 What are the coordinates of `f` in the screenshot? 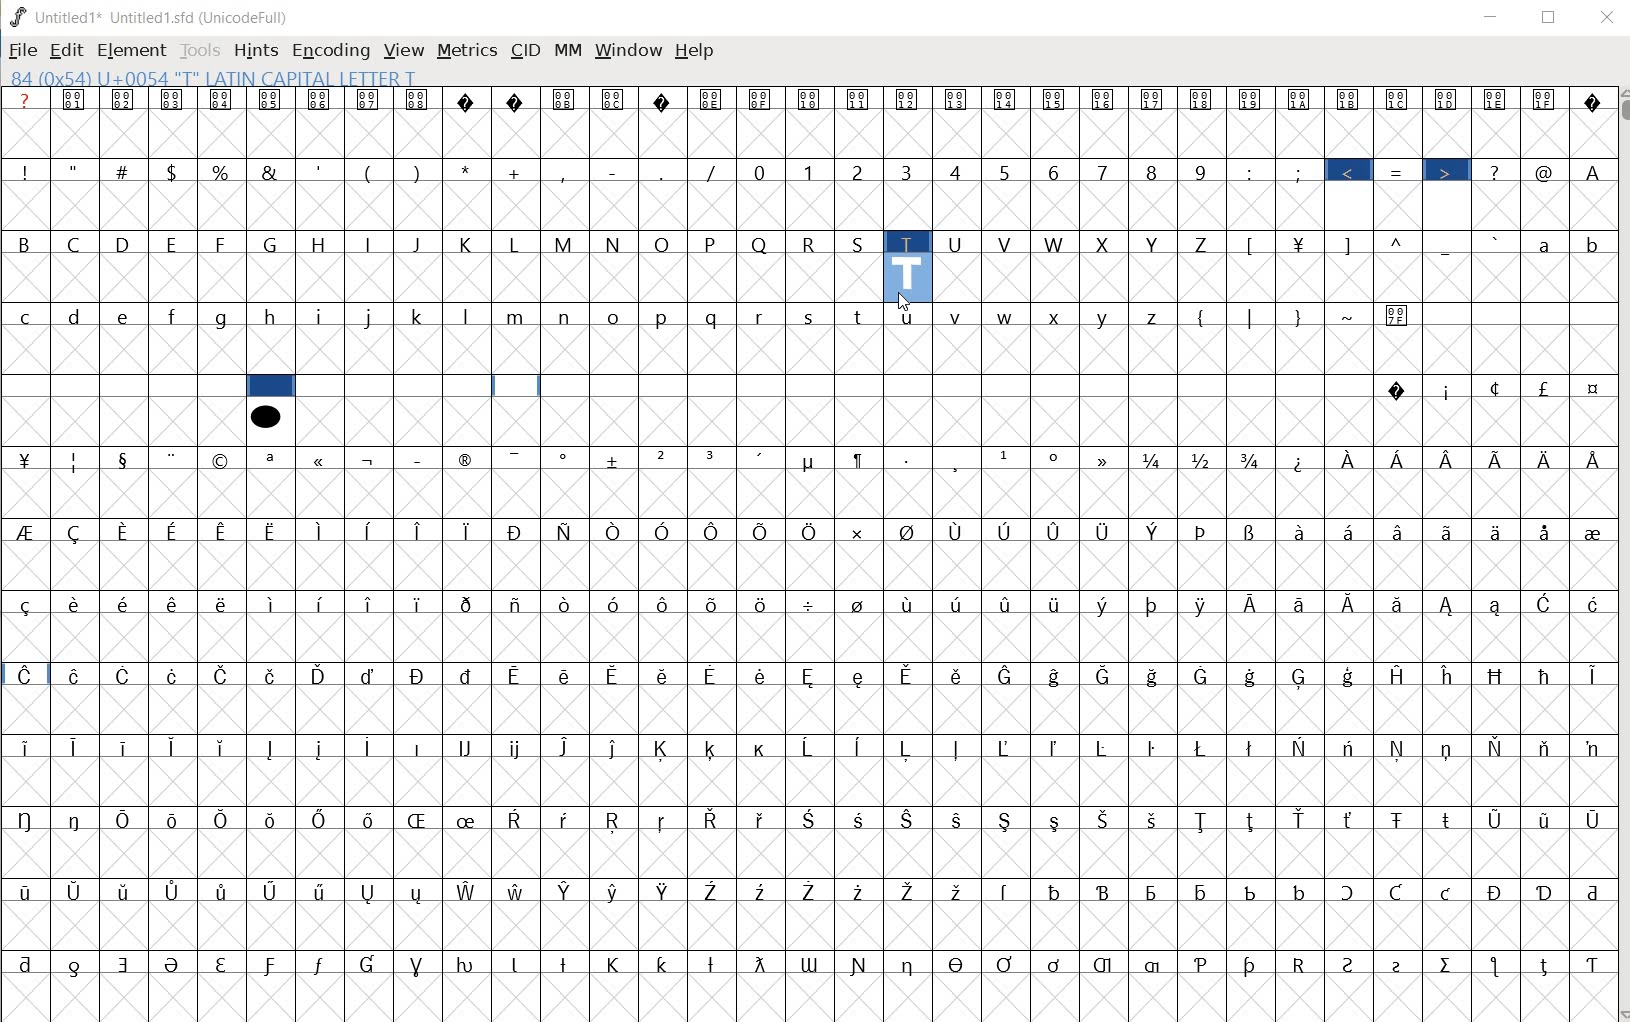 It's located at (174, 317).